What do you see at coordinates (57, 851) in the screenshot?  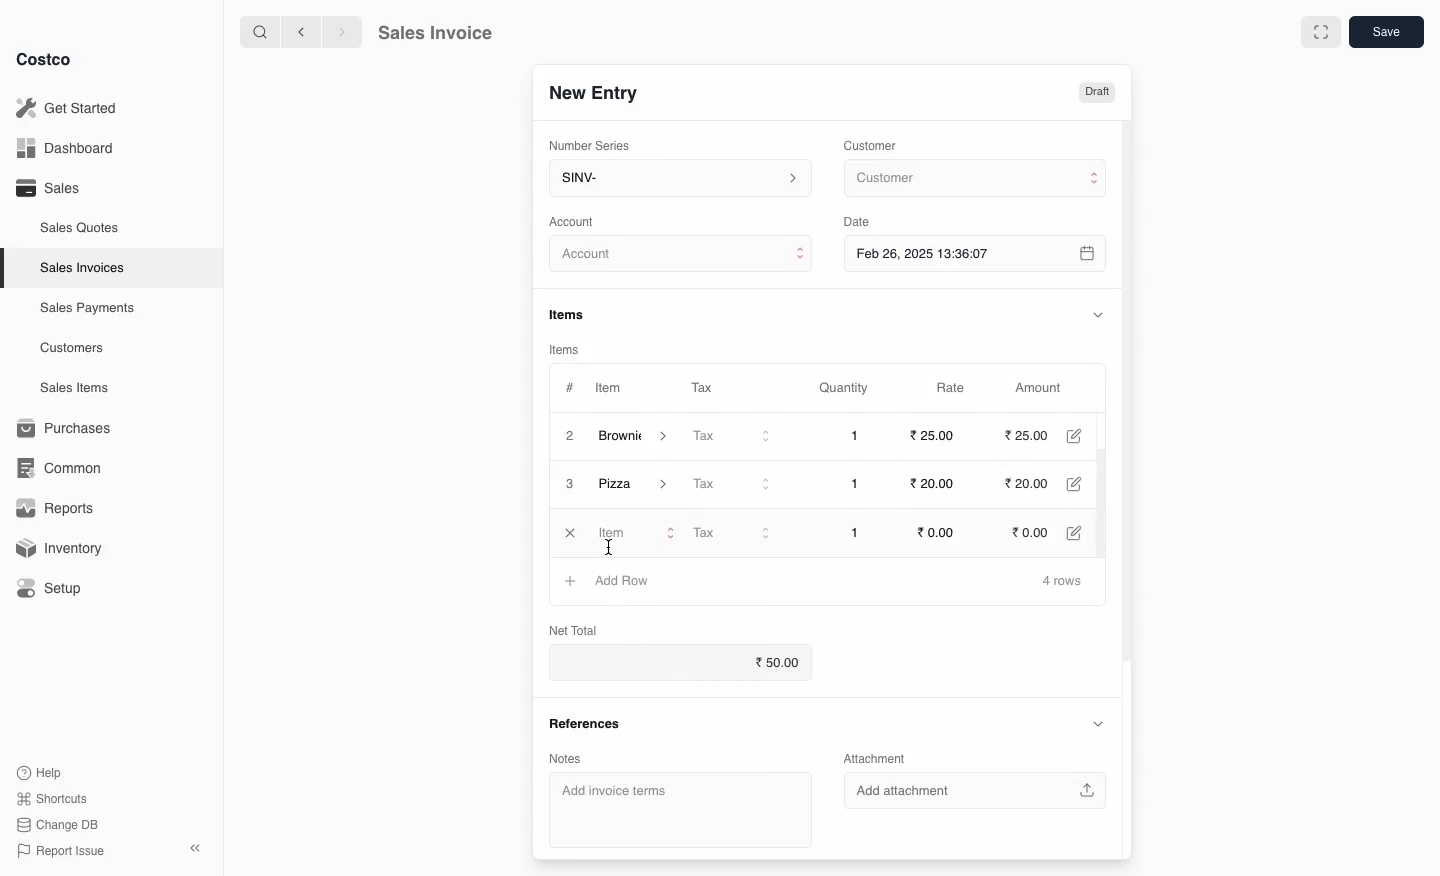 I see `Report Issue` at bounding box center [57, 851].